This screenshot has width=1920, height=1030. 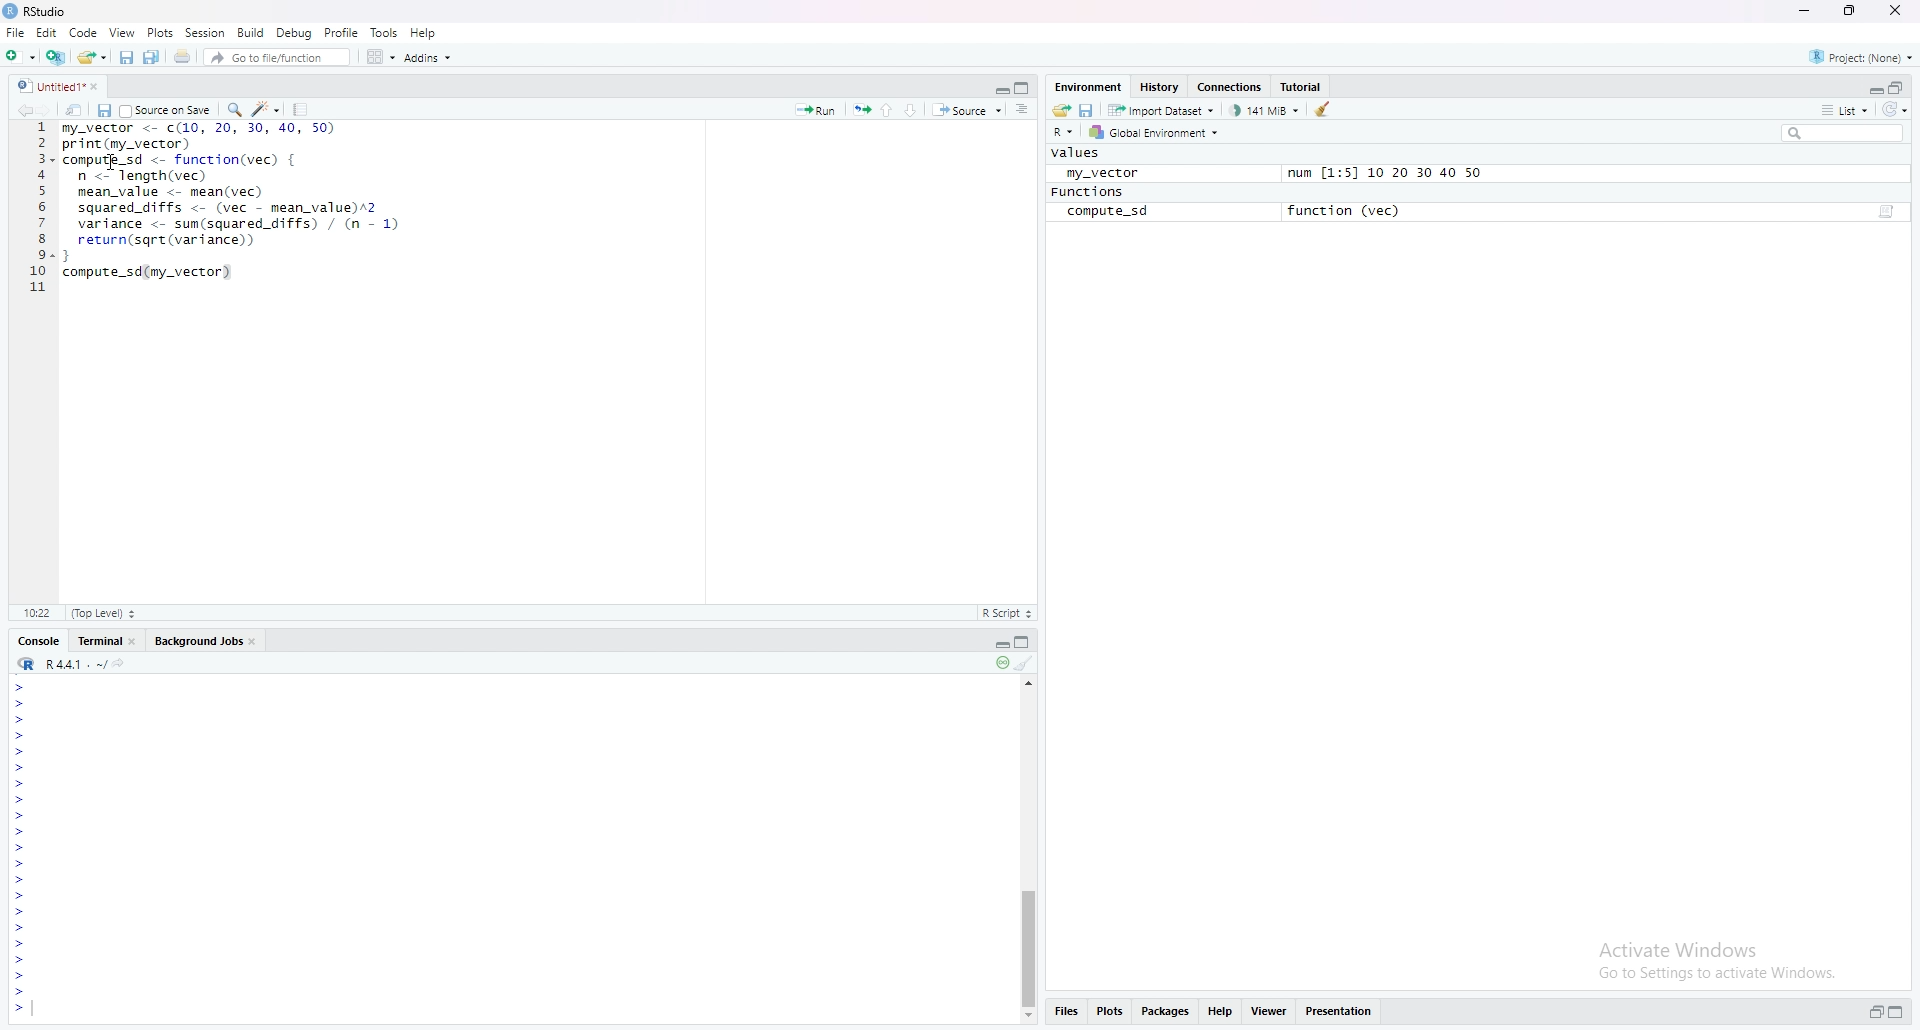 I want to click on Save current document (Ctrl + S), so click(x=104, y=110).